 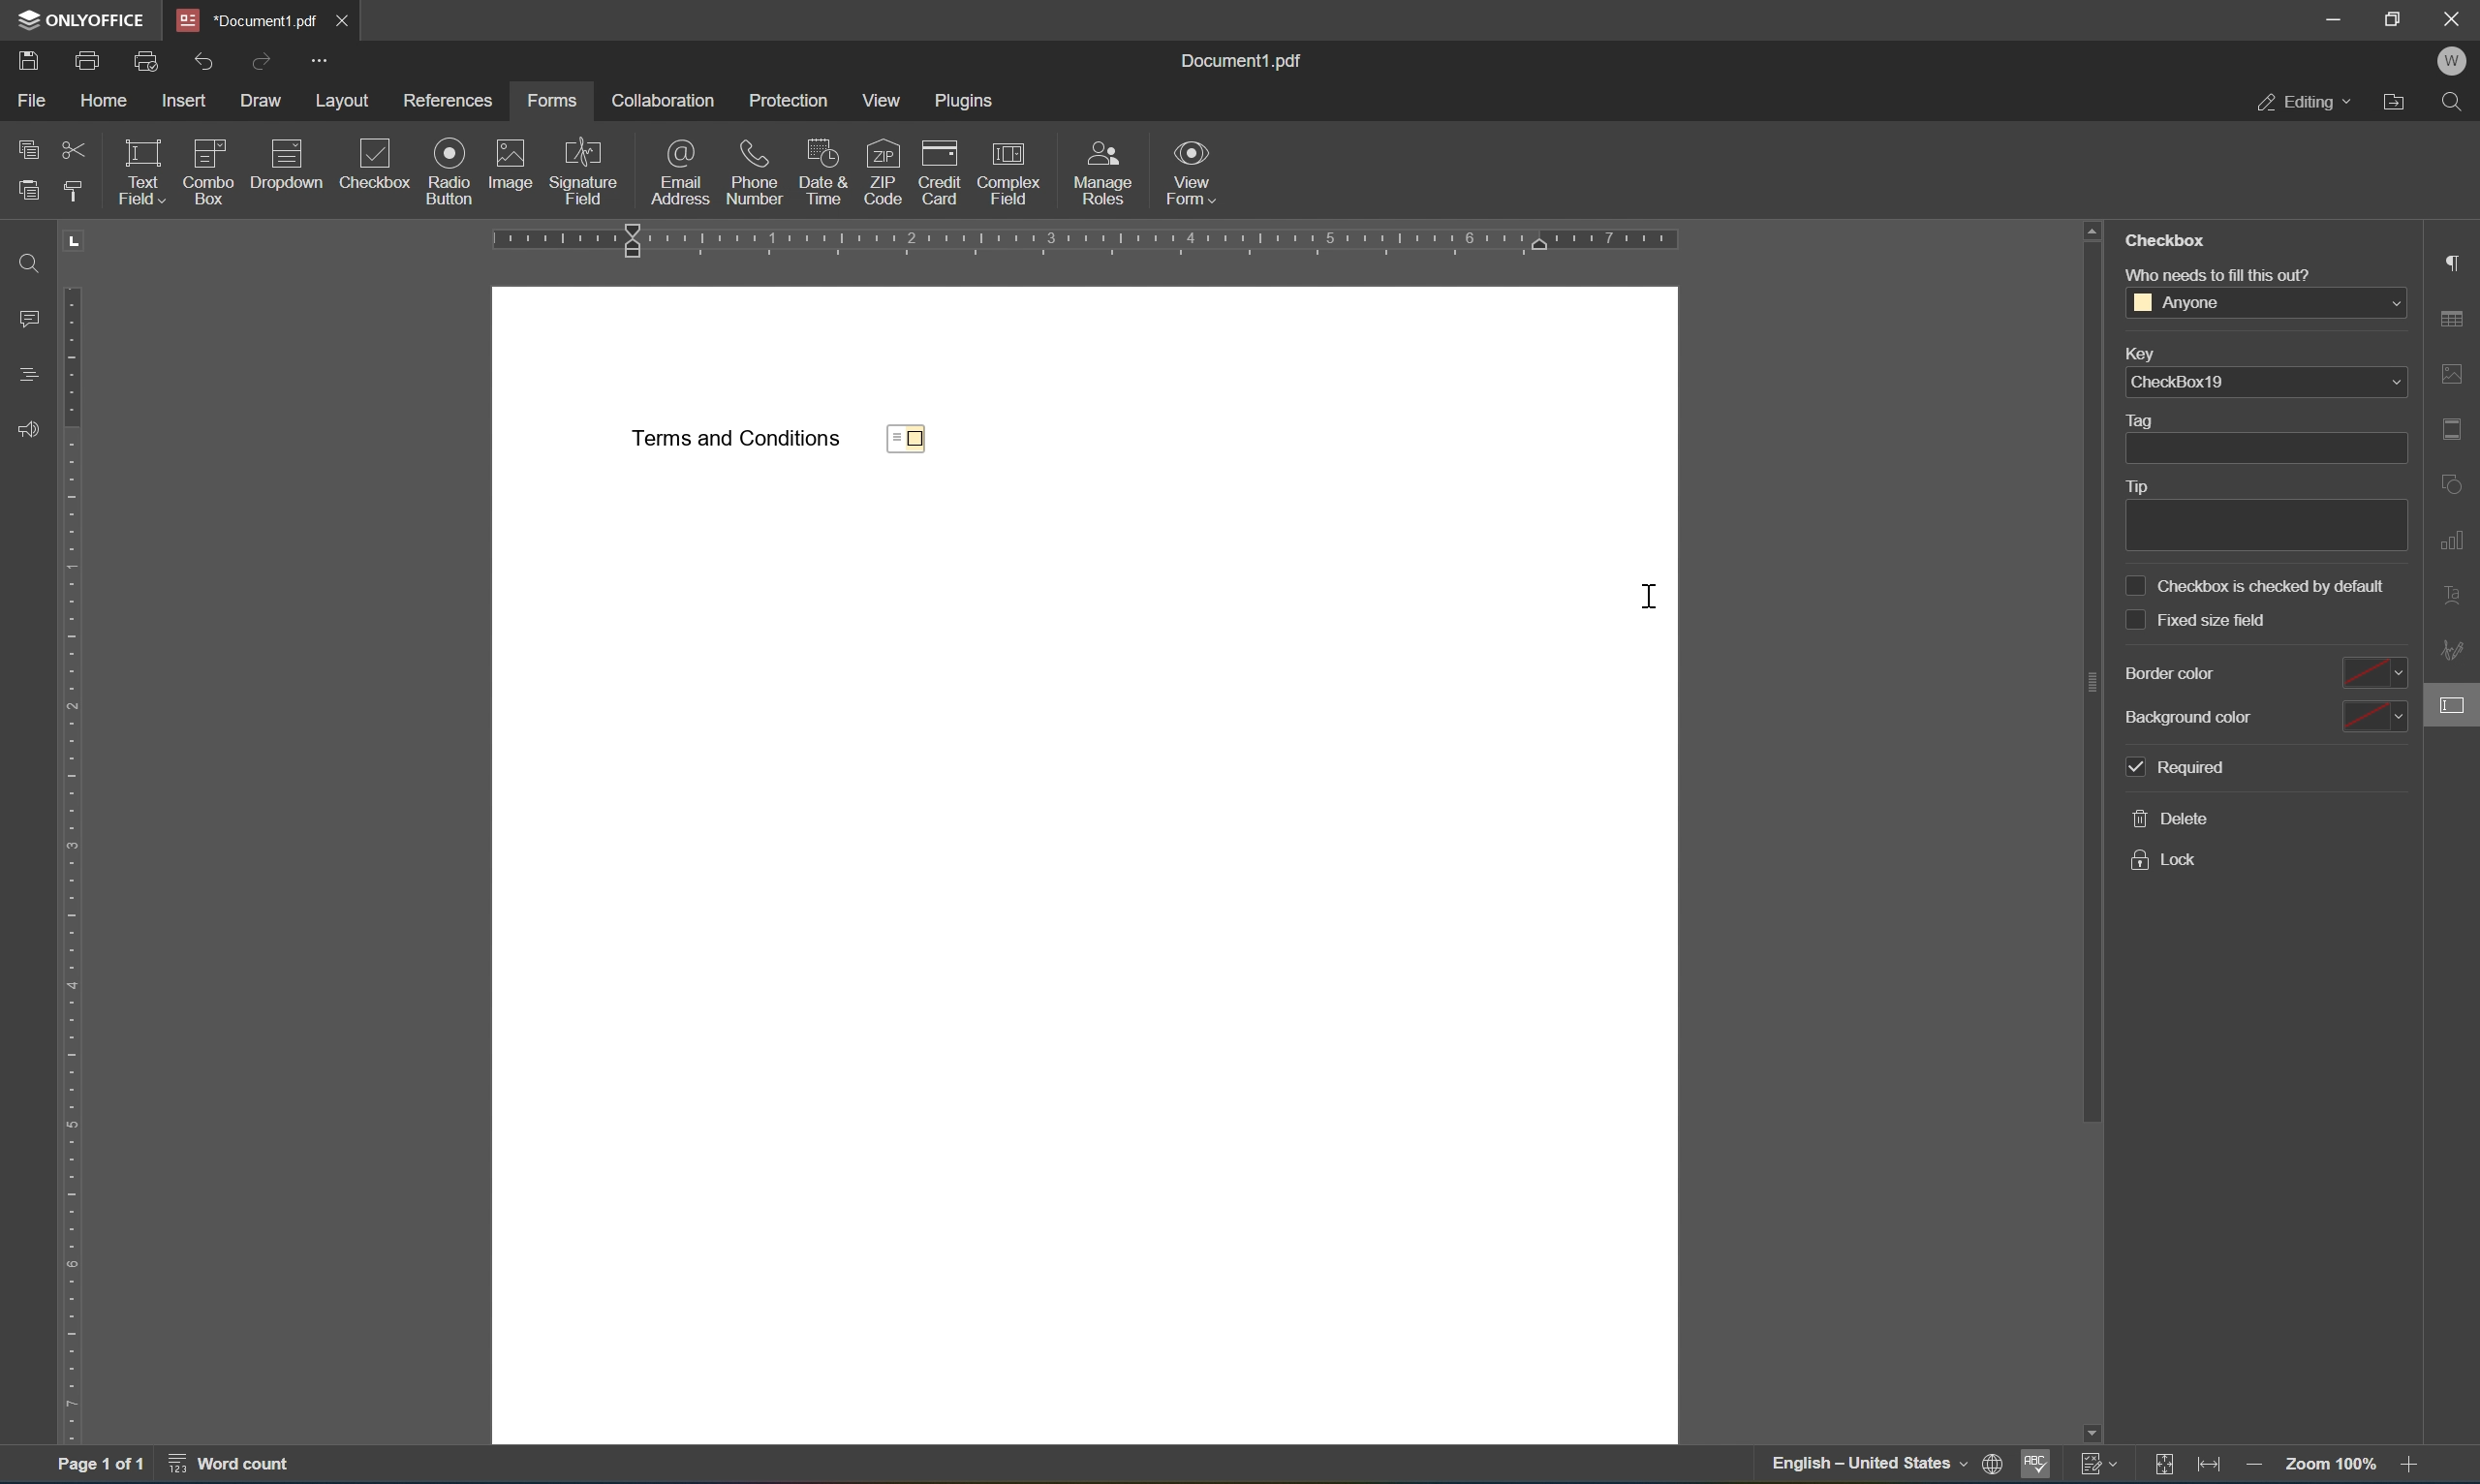 I want to click on headings, so click(x=28, y=373).